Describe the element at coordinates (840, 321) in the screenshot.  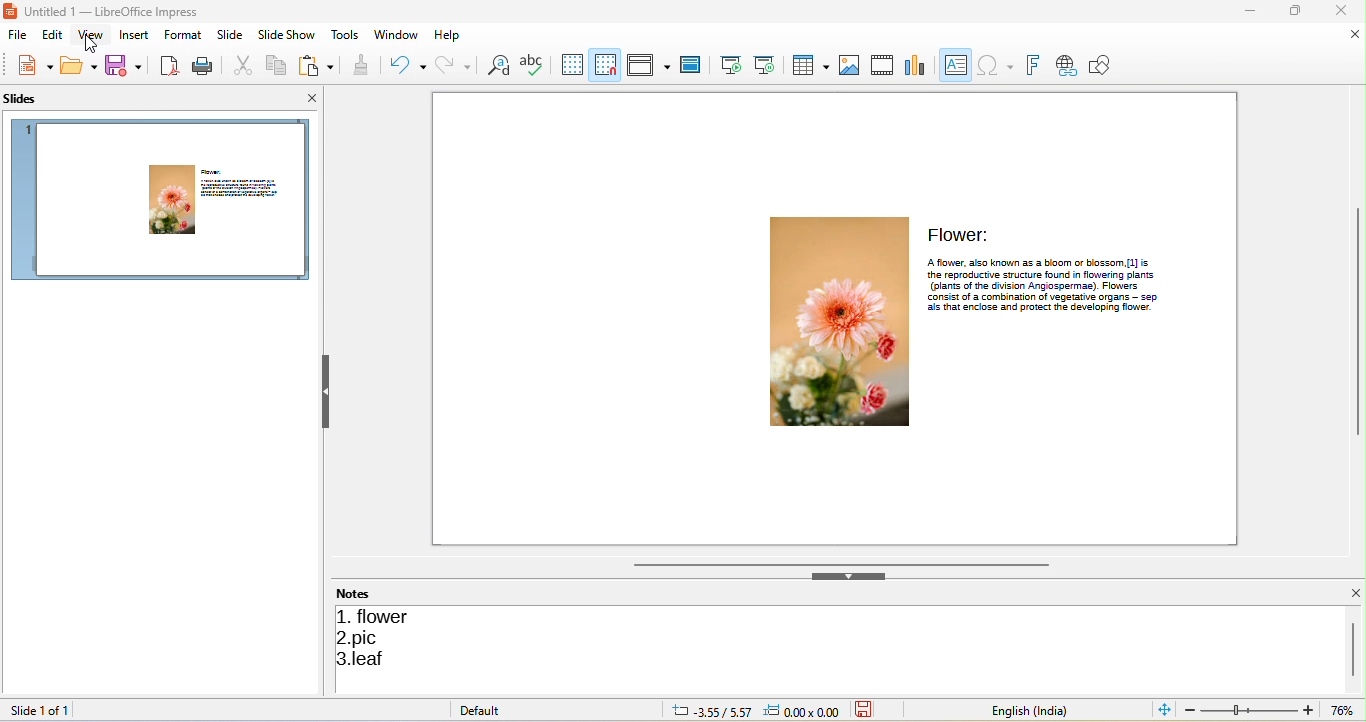
I see `image of flower` at that location.